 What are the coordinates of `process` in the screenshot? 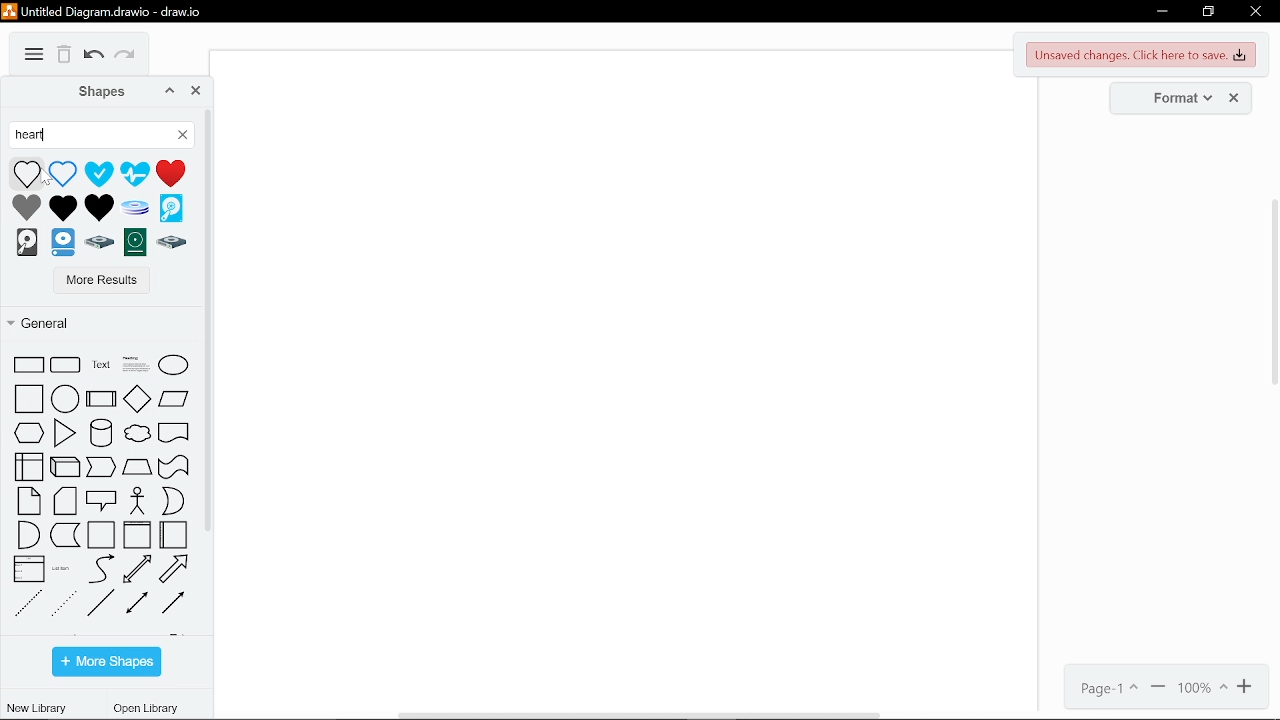 It's located at (137, 469).